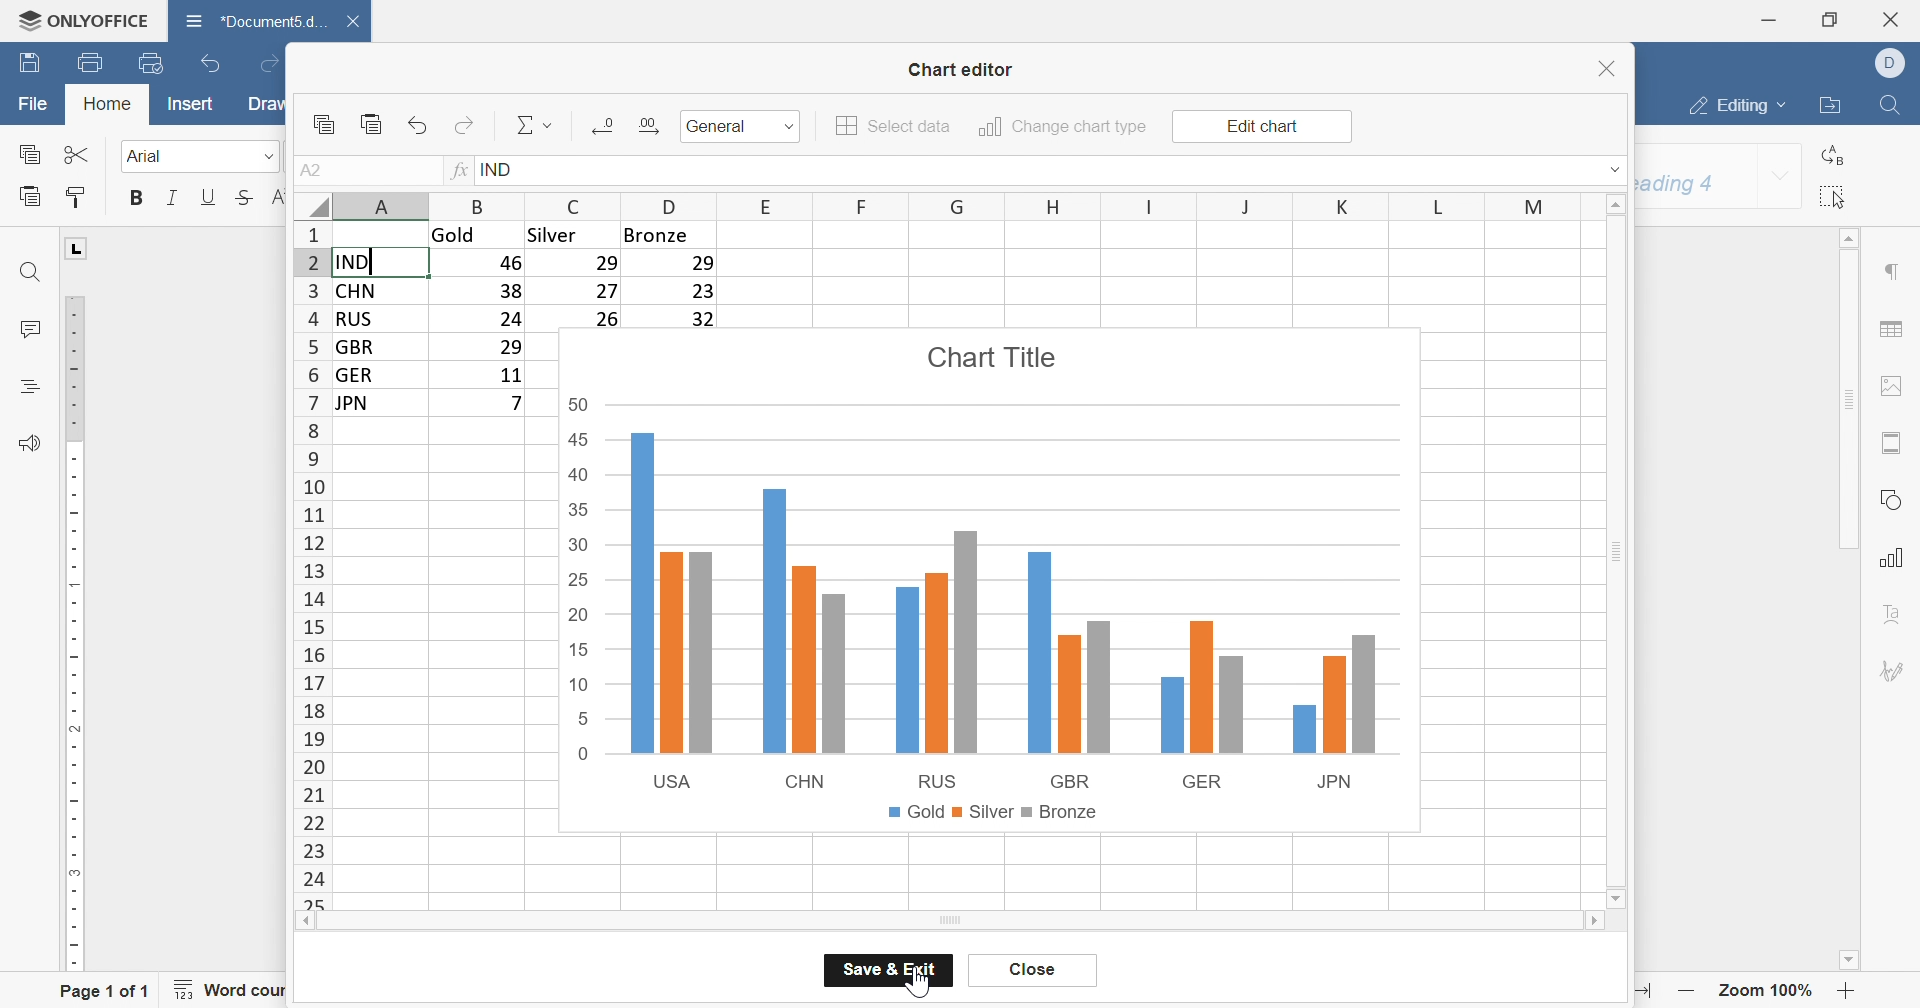 The width and height of the screenshot is (1920, 1008). What do you see at coordinates (150, 157) in the screenshot?
I see `Arial` at bounding box center [150, 157].